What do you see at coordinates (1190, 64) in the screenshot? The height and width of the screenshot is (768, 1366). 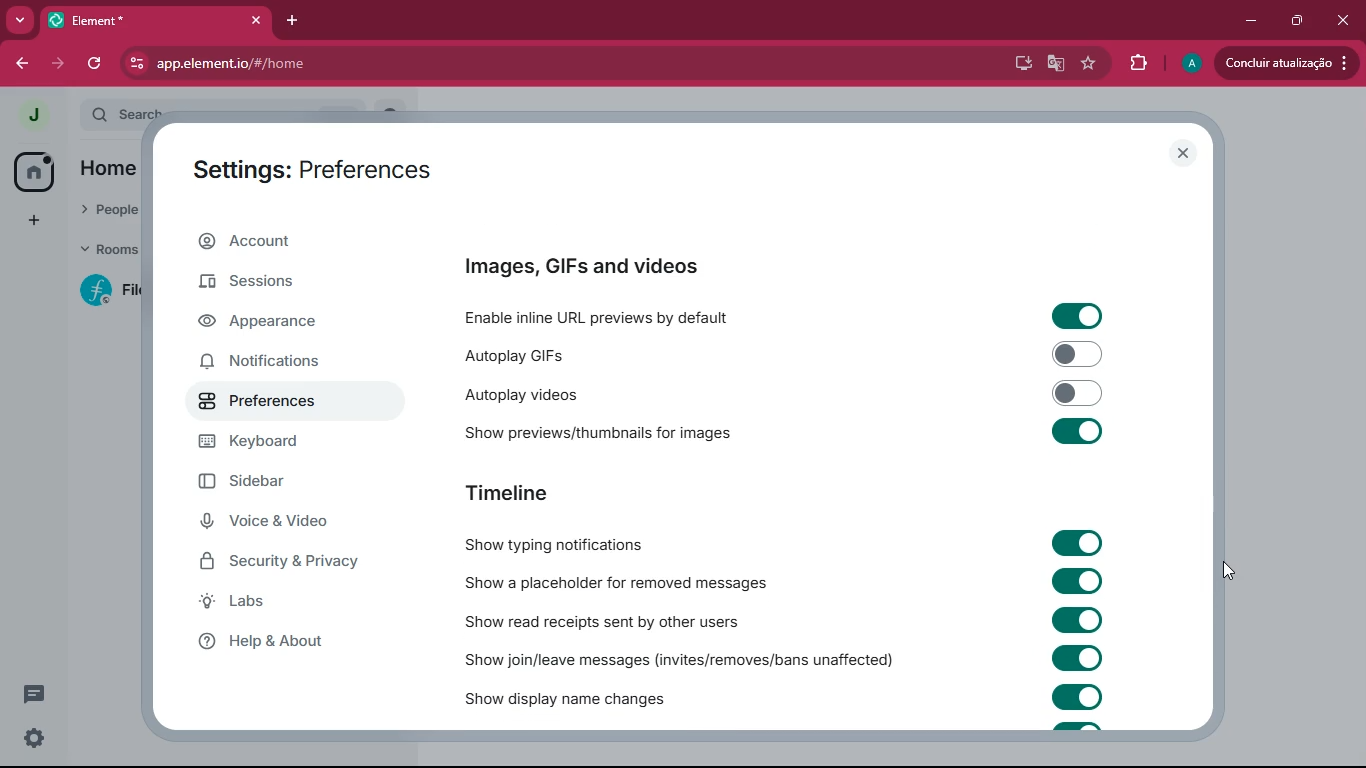 I see `profile` at bounding box center [1190, 64].